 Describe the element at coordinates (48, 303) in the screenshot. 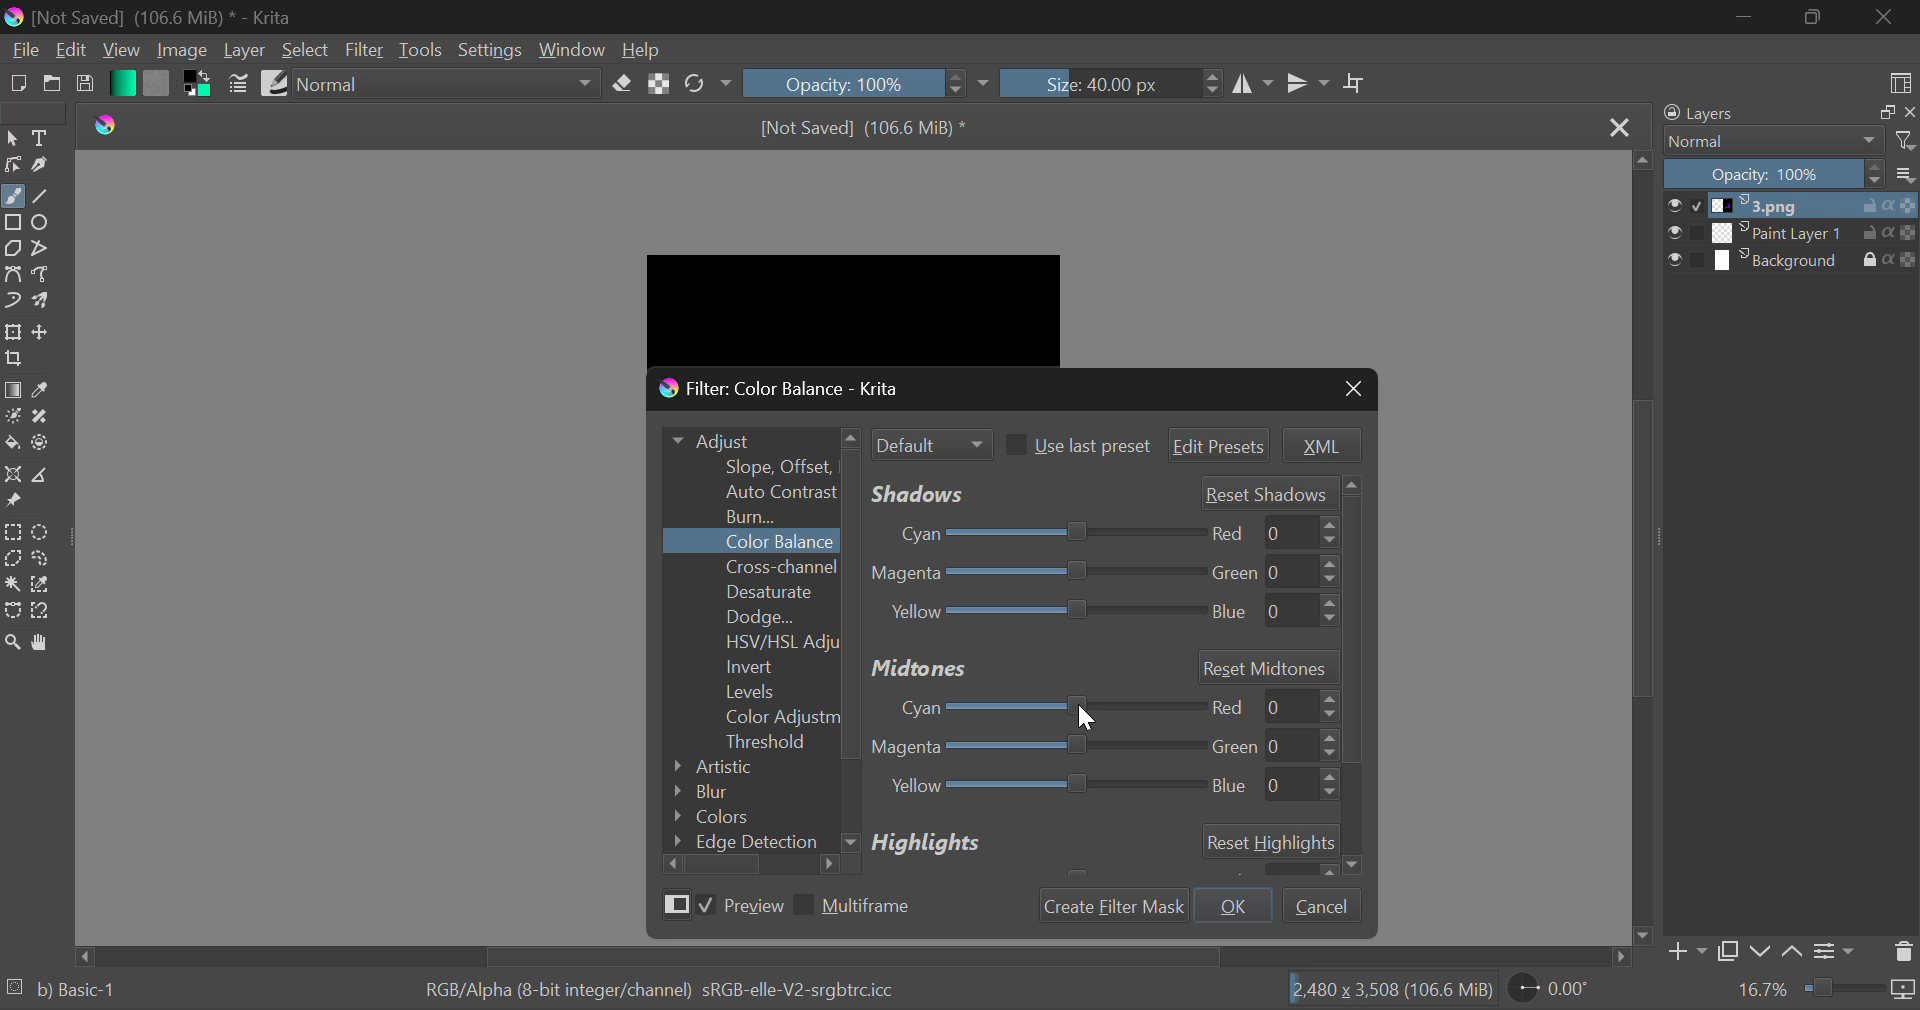

I see `Multibrush Tool` at that location.